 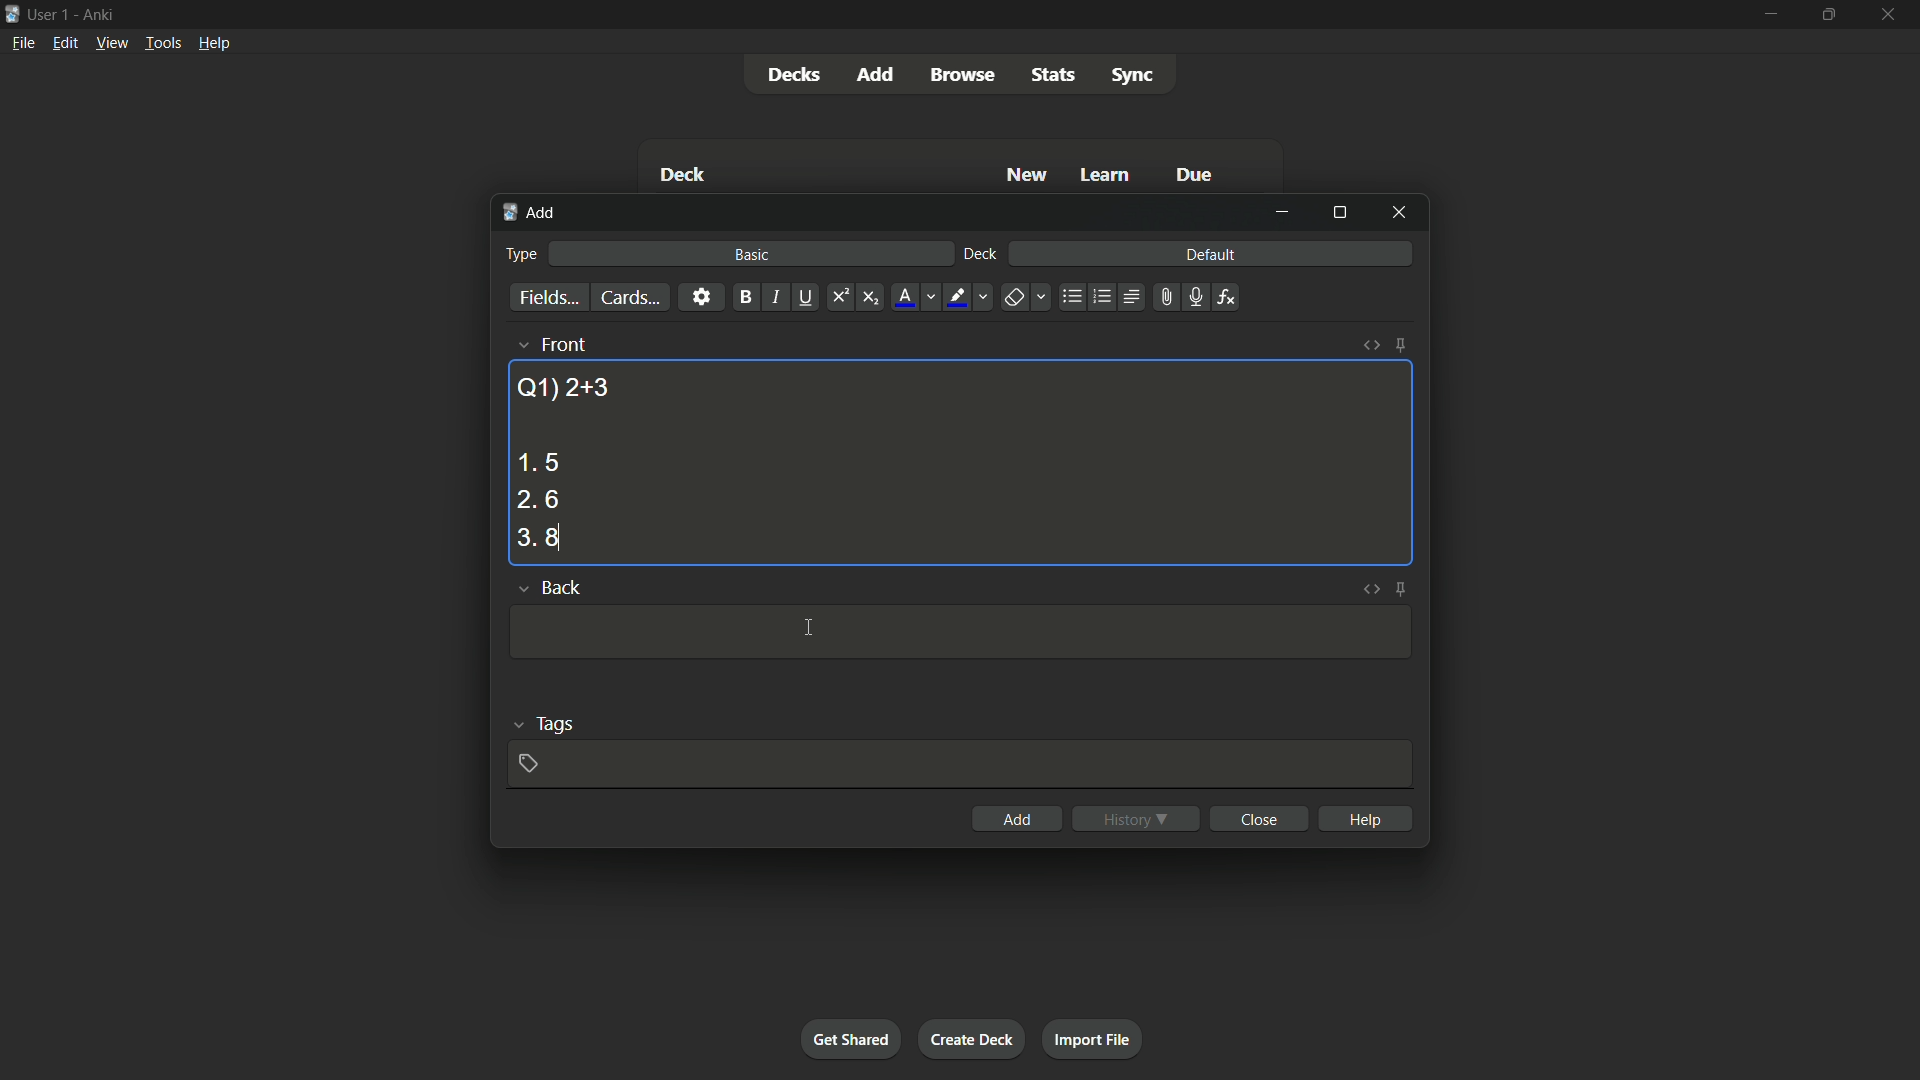 I want to click on close window, so click(x=1400, y=211).